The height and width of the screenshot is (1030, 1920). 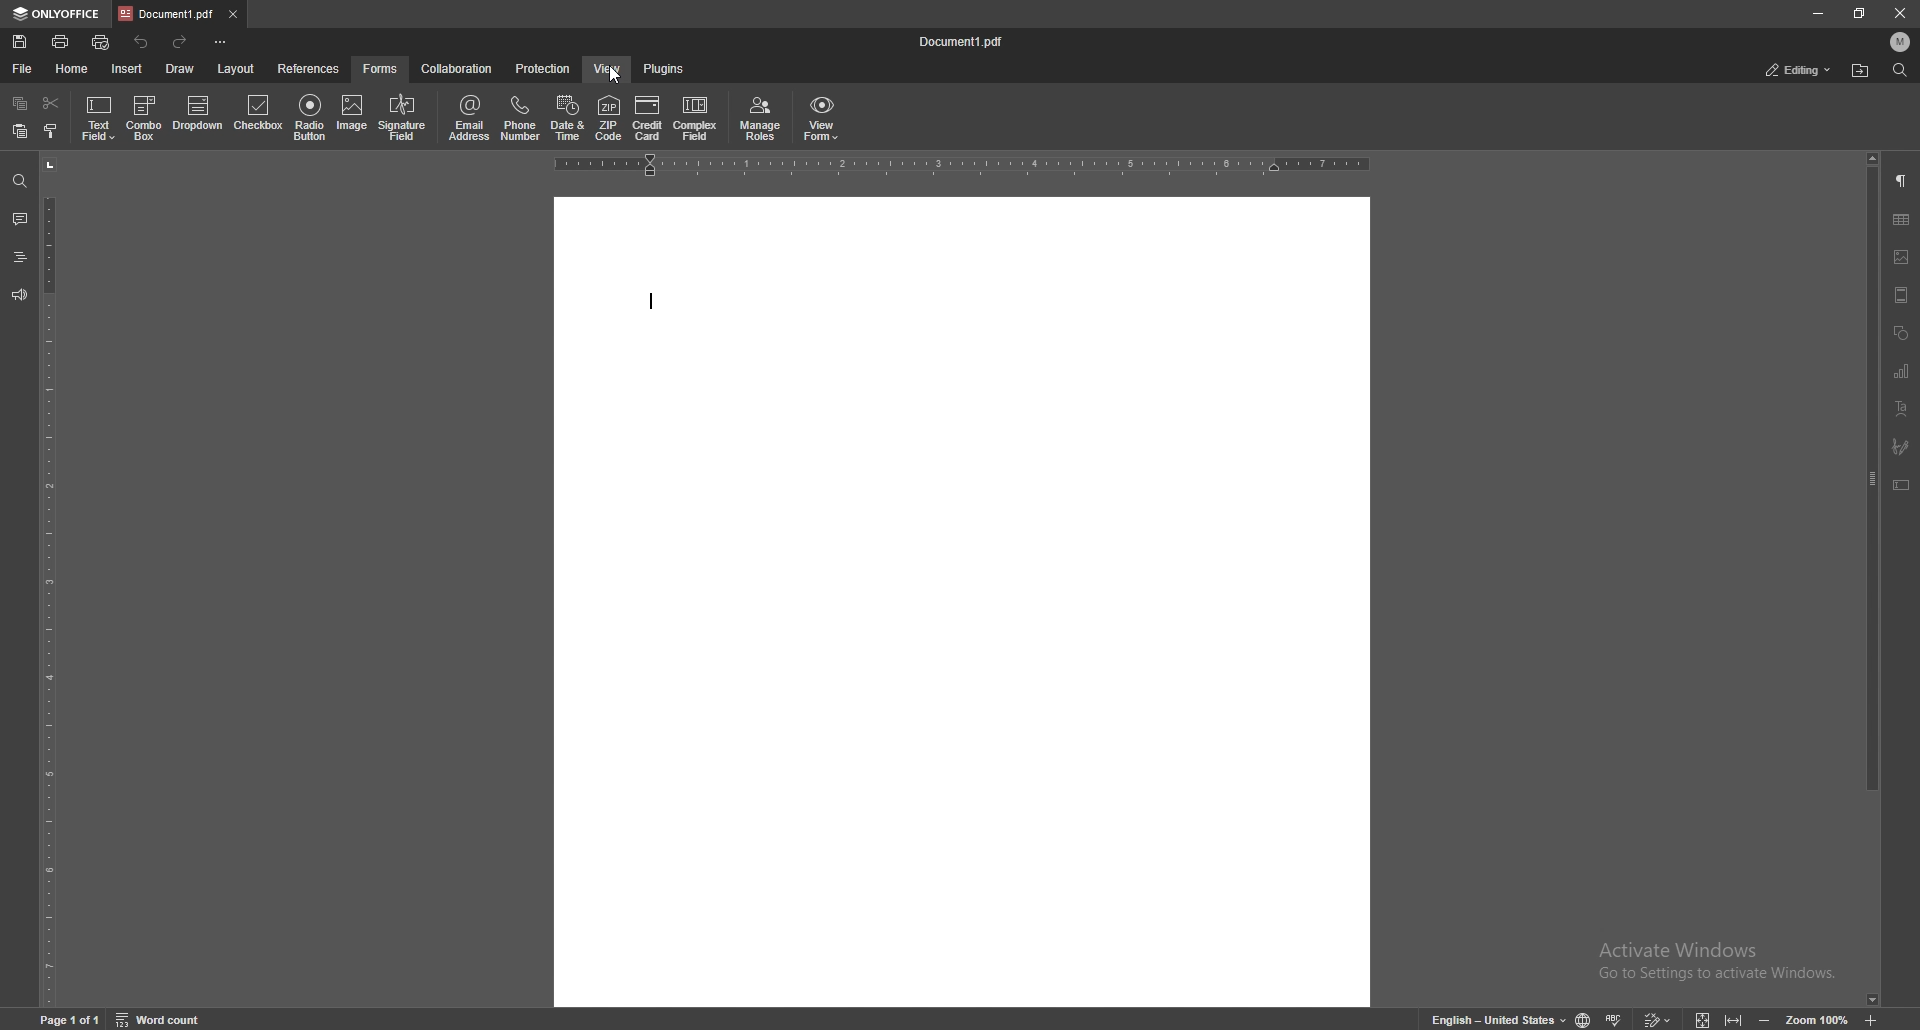 I want to click on profile, so click(x=1901, y=42).